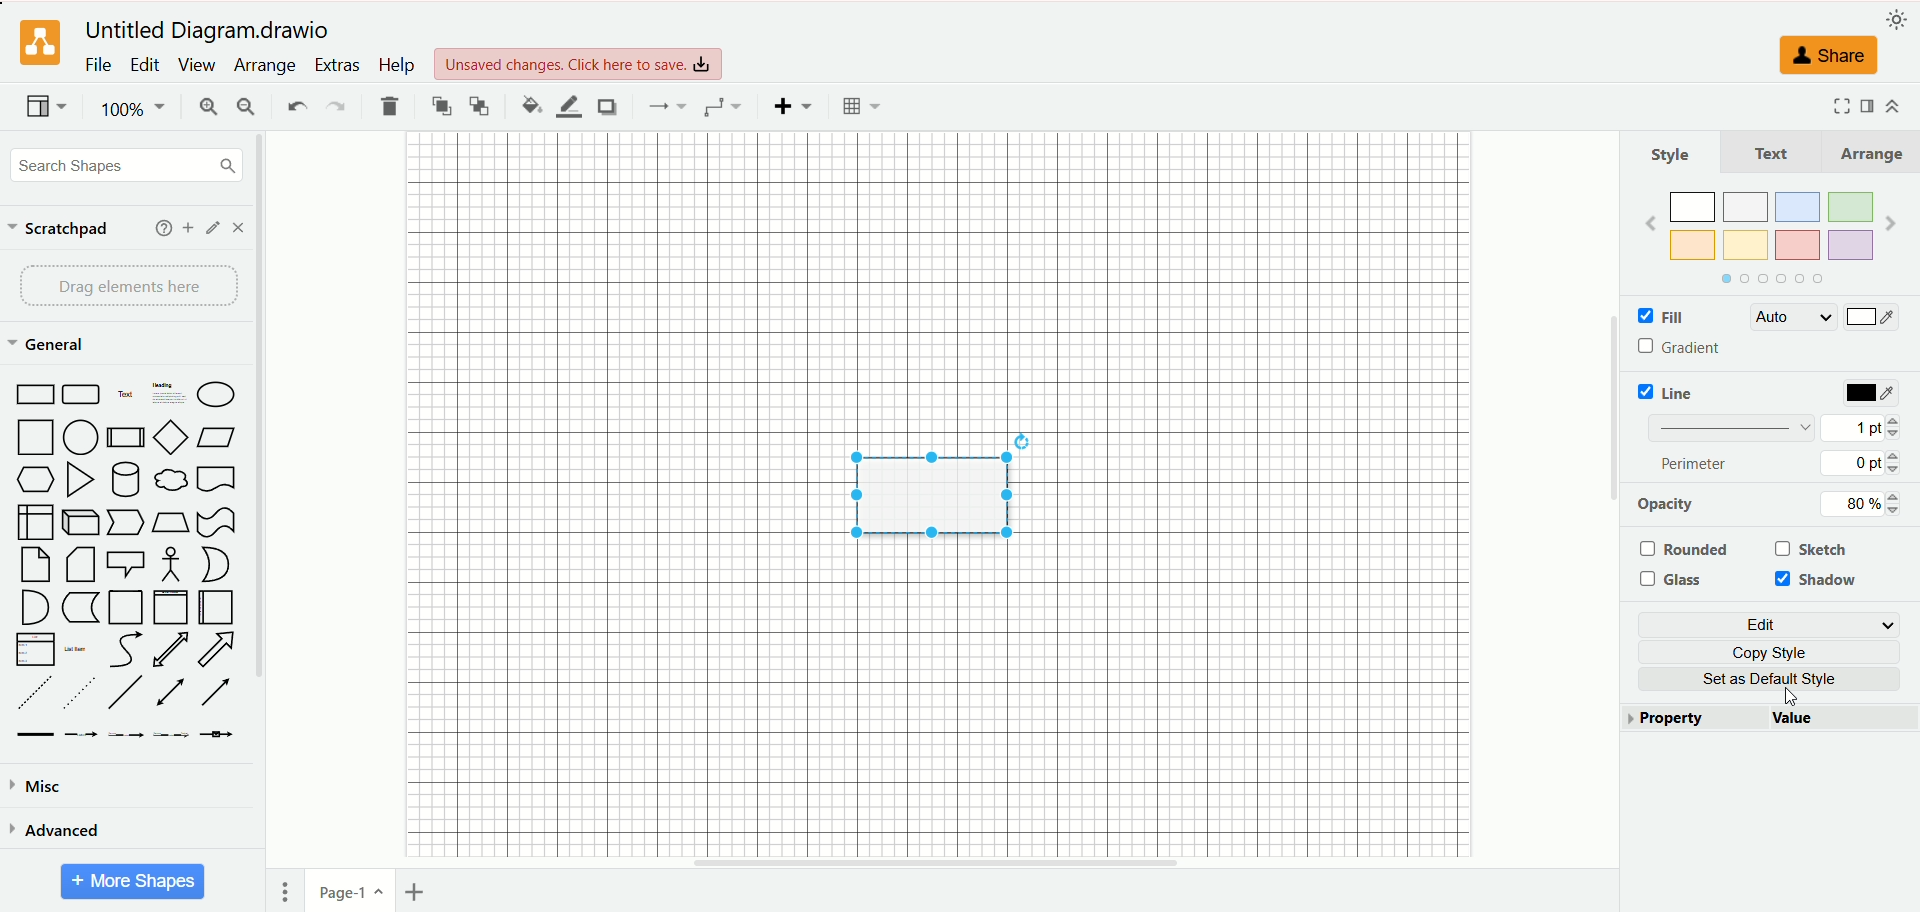 The height and width of the screenshot is (912, 1920). I want to click on unselected, so click(1683, 549).